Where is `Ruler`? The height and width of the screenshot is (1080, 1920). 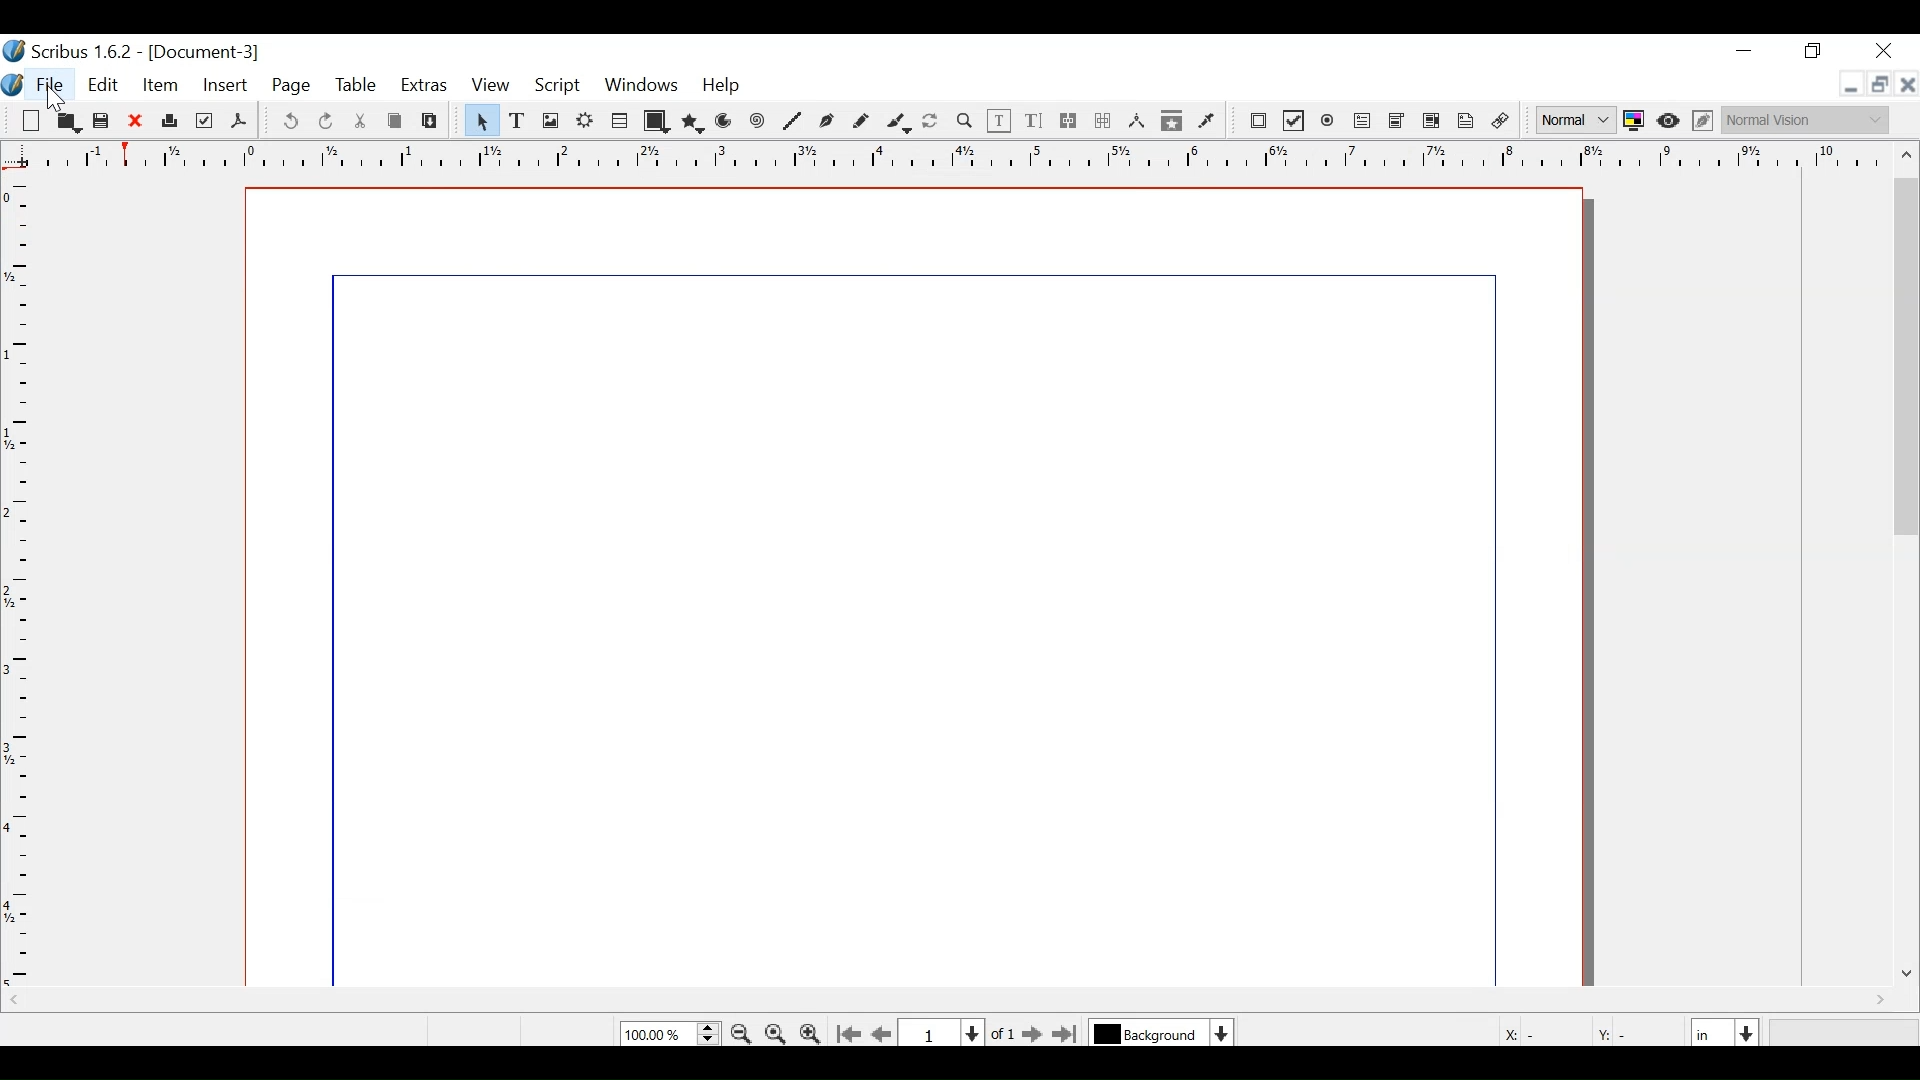
Ruler is located at coordinates (951, 162).